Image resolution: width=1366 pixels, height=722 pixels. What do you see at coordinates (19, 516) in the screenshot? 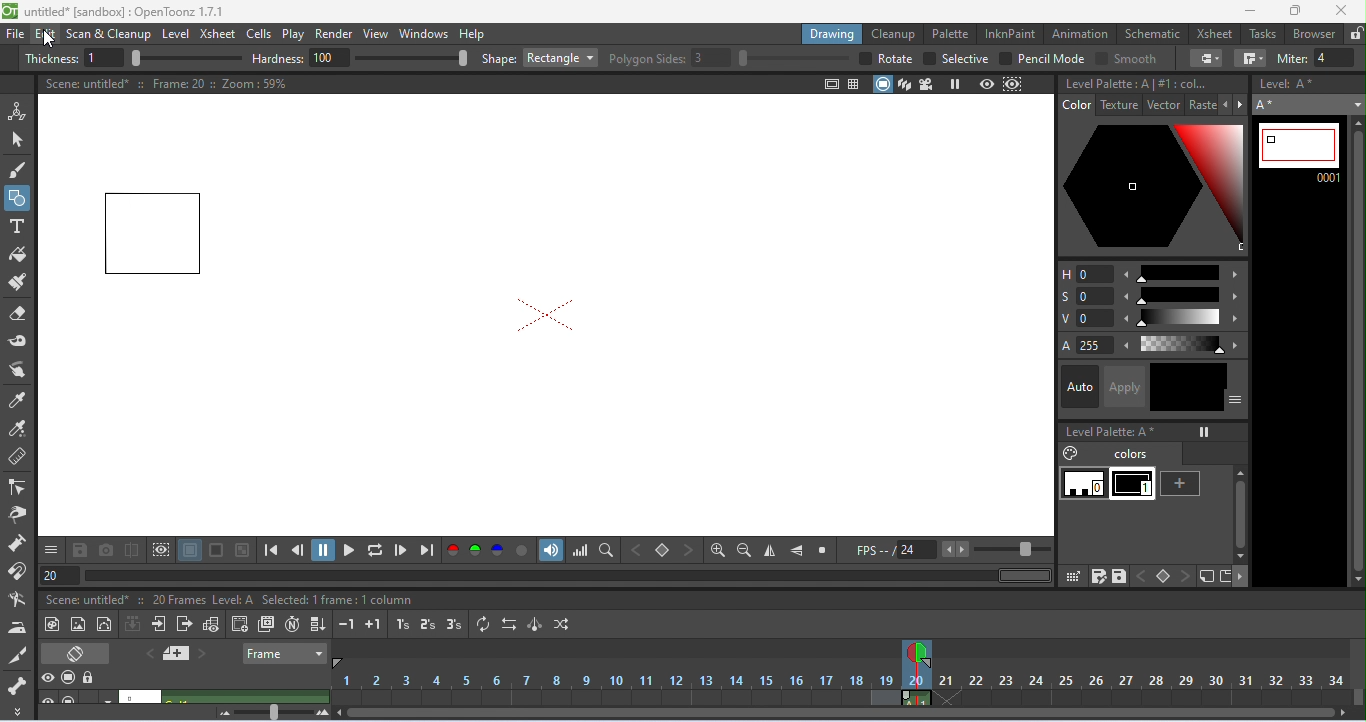
I see `pinch` at bounding box center [19, 516].